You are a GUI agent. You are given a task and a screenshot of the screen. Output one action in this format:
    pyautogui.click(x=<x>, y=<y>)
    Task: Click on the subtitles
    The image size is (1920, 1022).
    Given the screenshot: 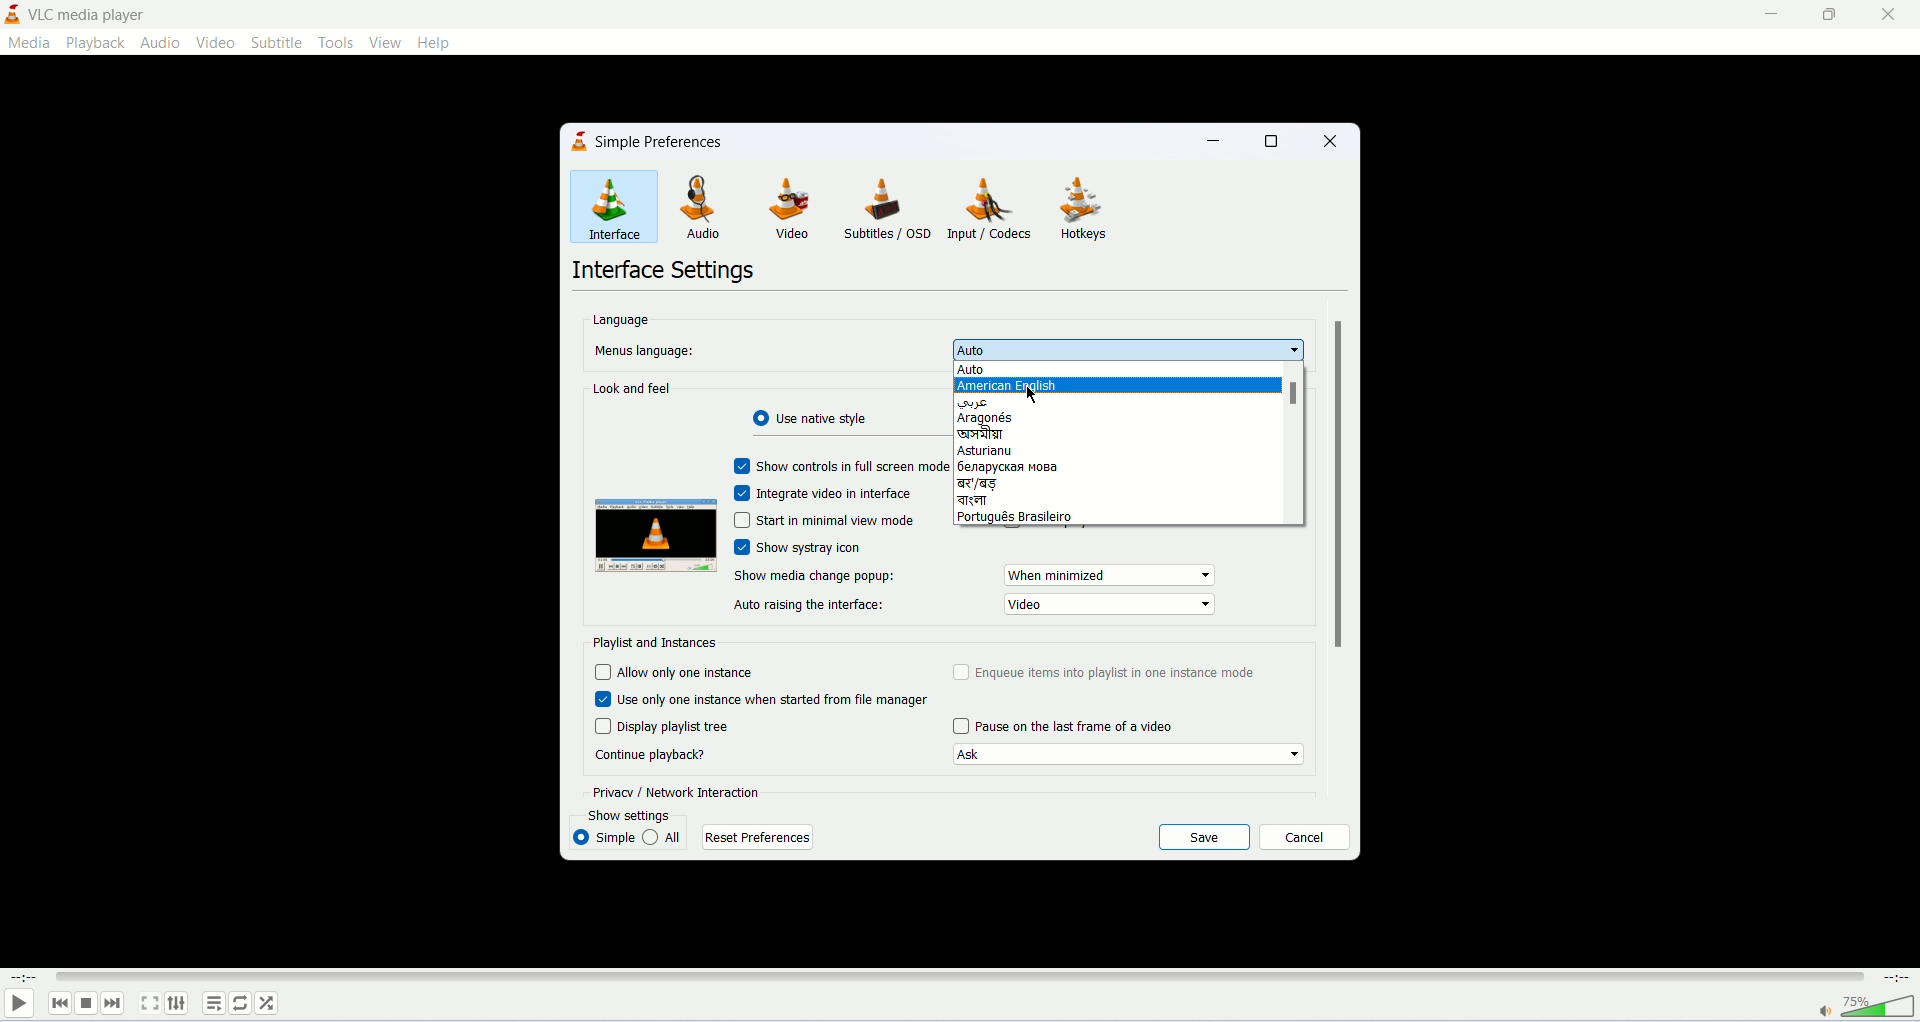 What is the action you would take?
    pyautogui.click(x=887, y=210)
    